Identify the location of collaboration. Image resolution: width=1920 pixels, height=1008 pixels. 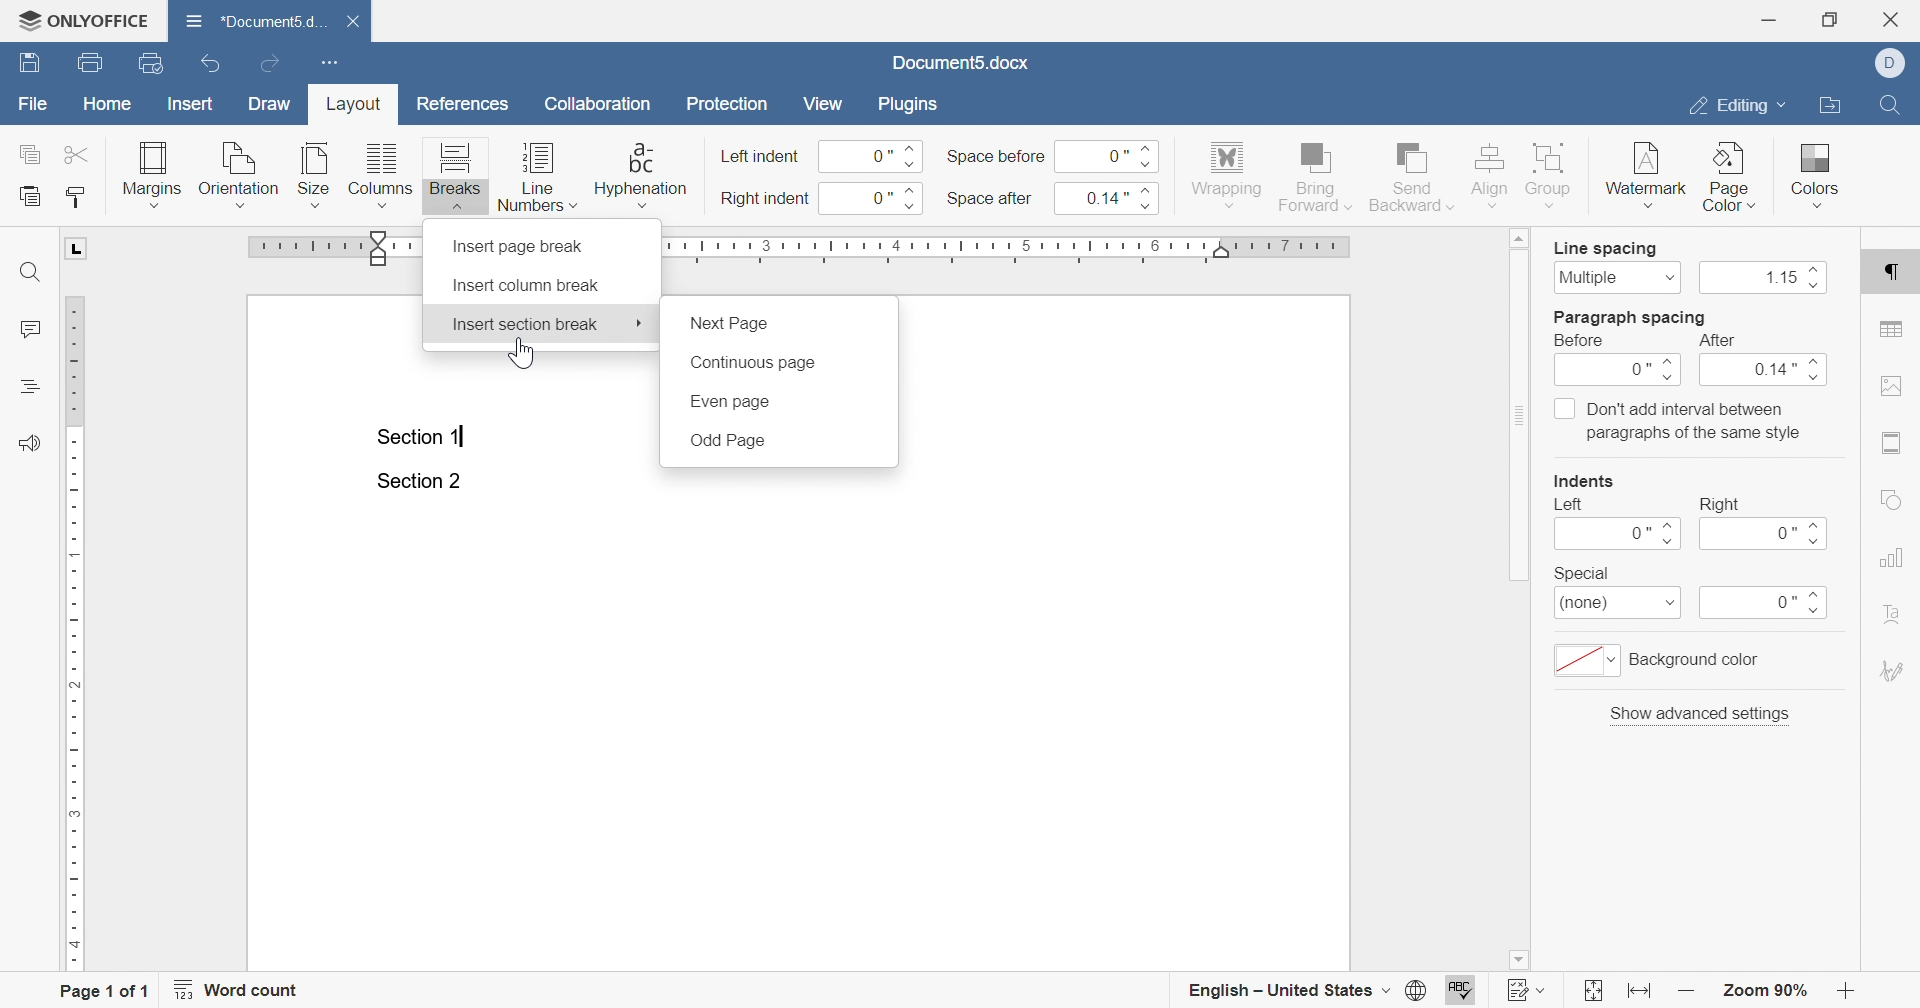
(604, 108).